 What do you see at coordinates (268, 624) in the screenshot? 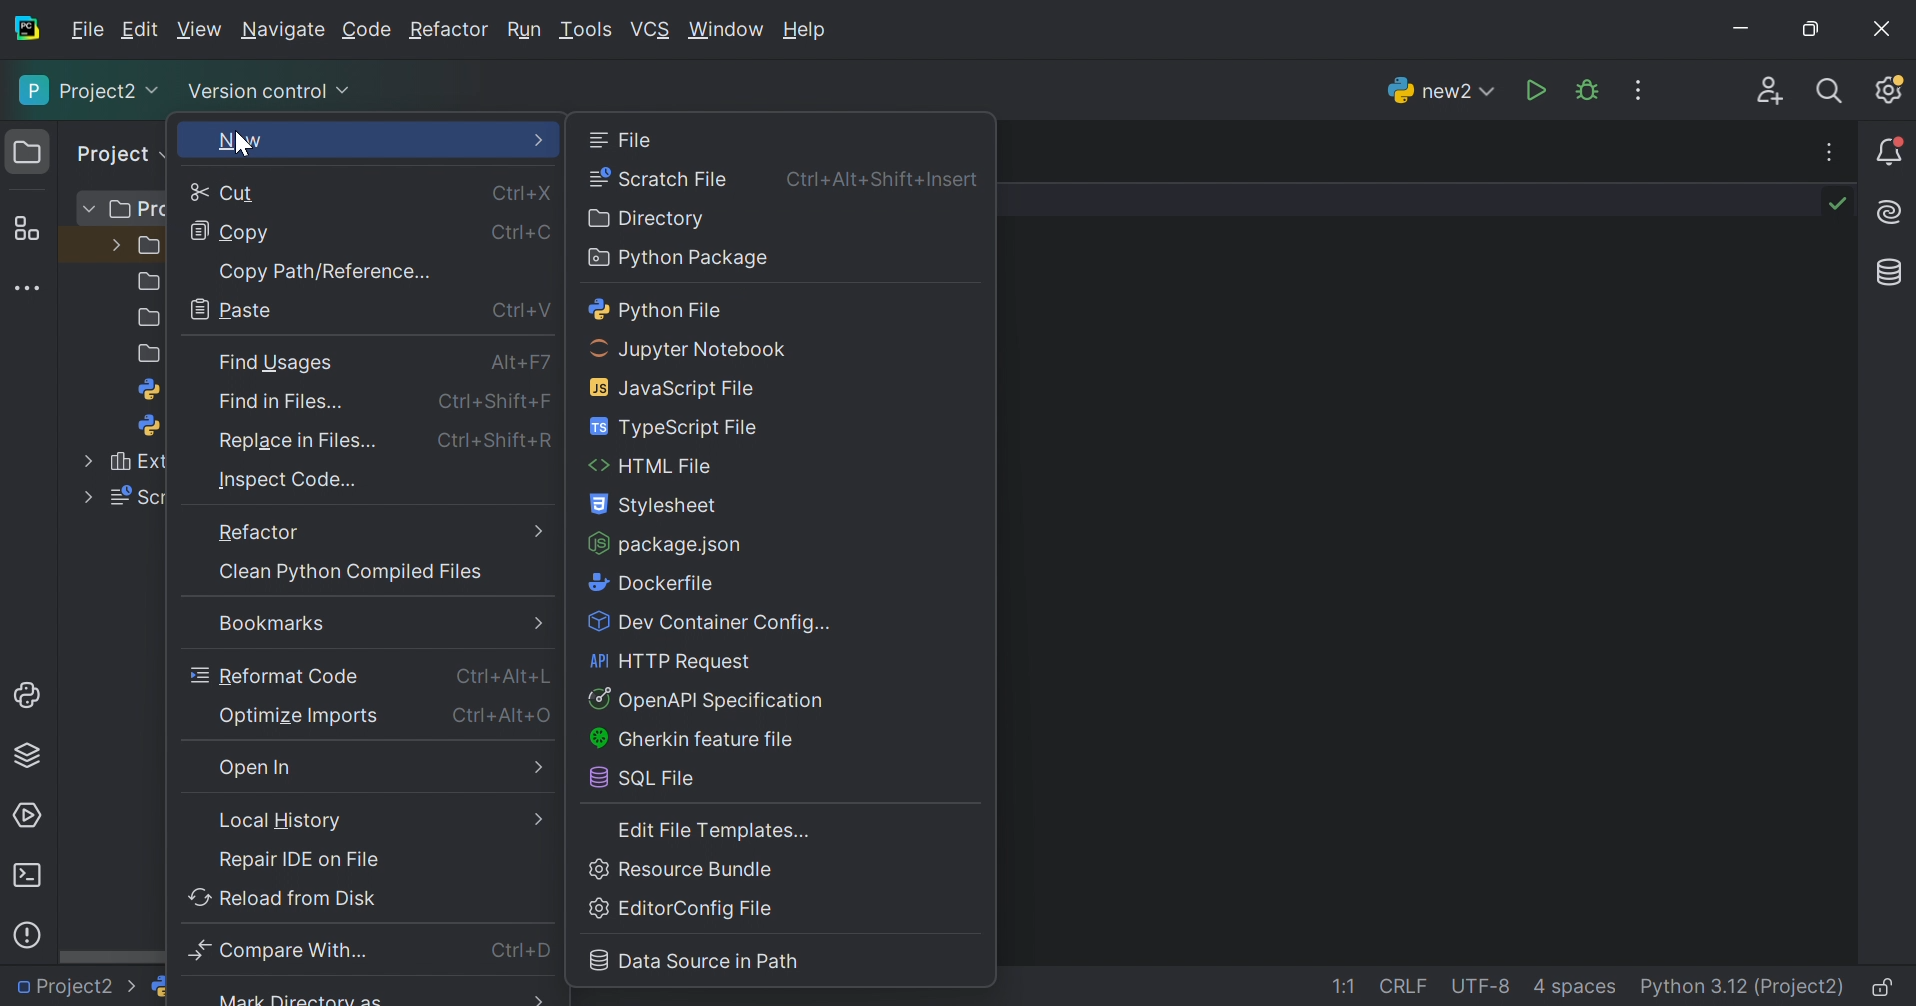
I see `bookmarks` at bounding box center [268, 624].